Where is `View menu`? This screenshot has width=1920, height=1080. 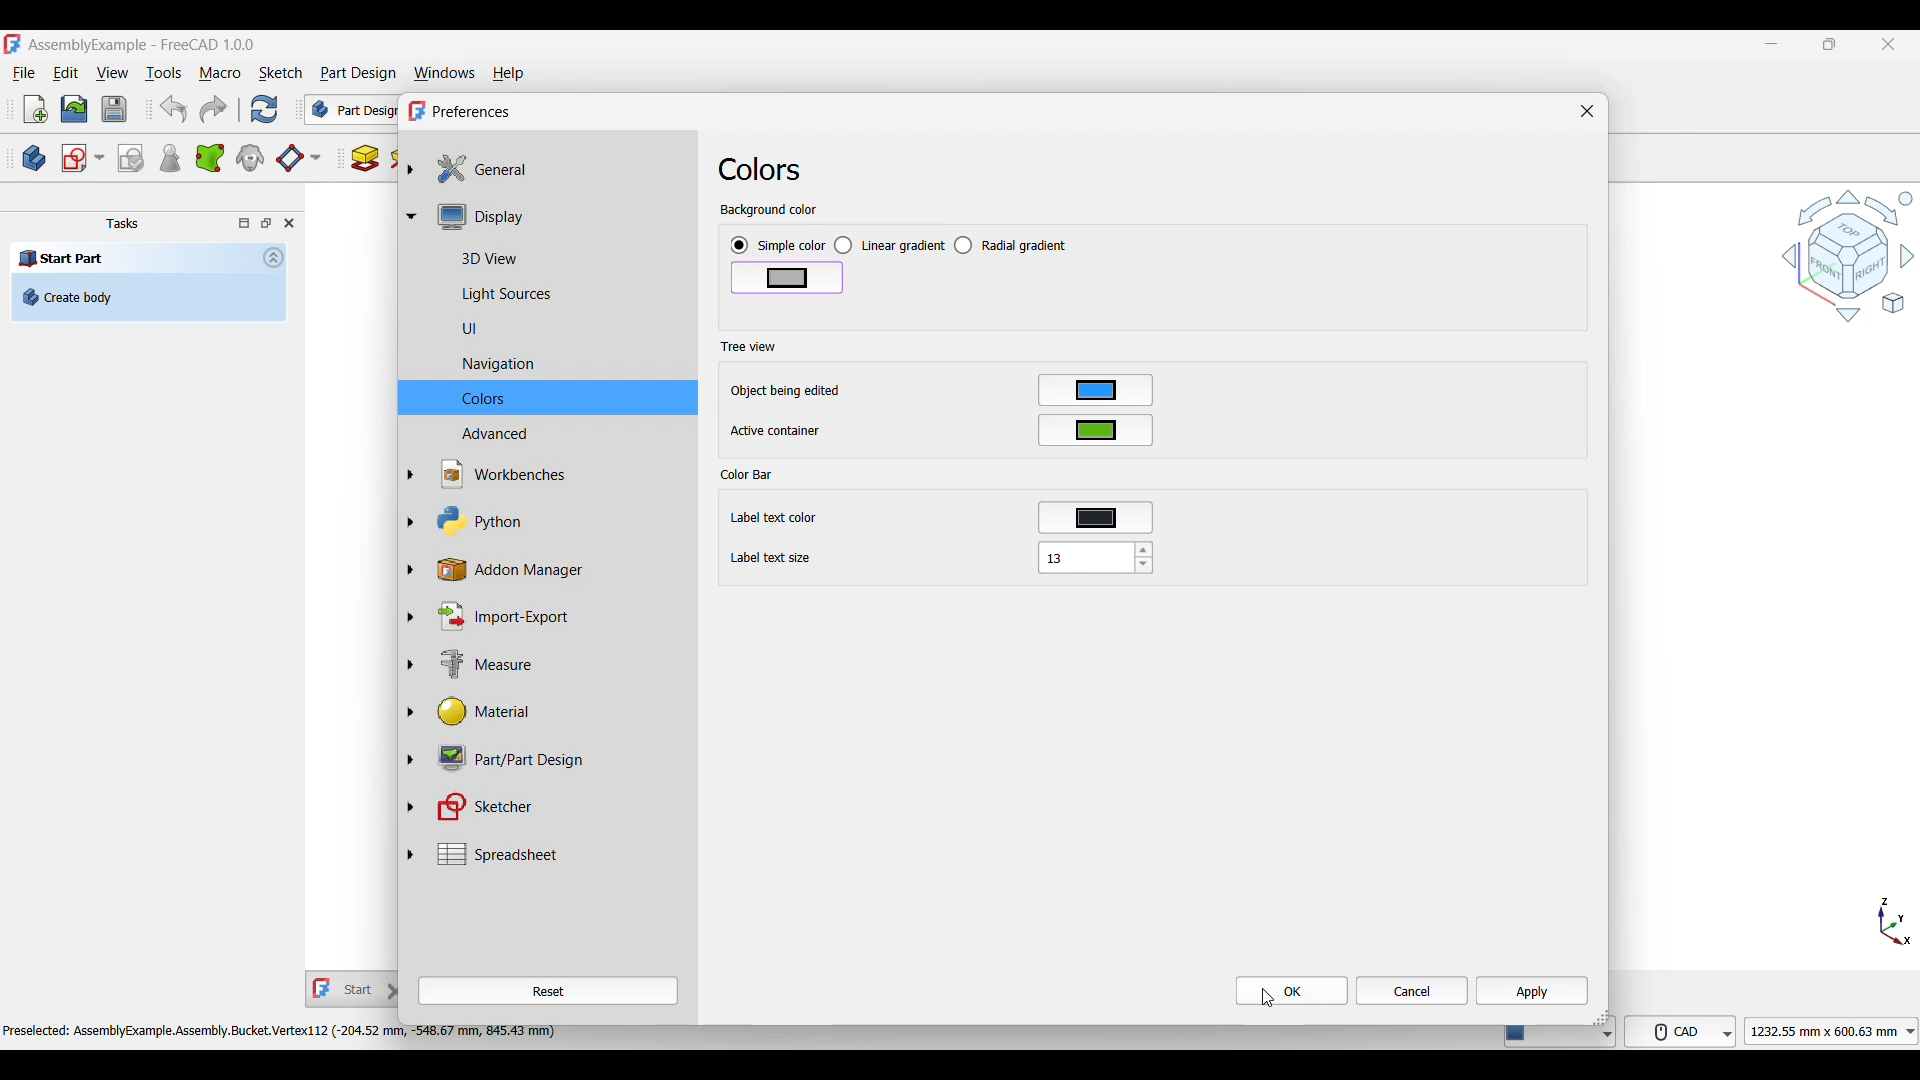
View menu is located at coordinates (112, 73).